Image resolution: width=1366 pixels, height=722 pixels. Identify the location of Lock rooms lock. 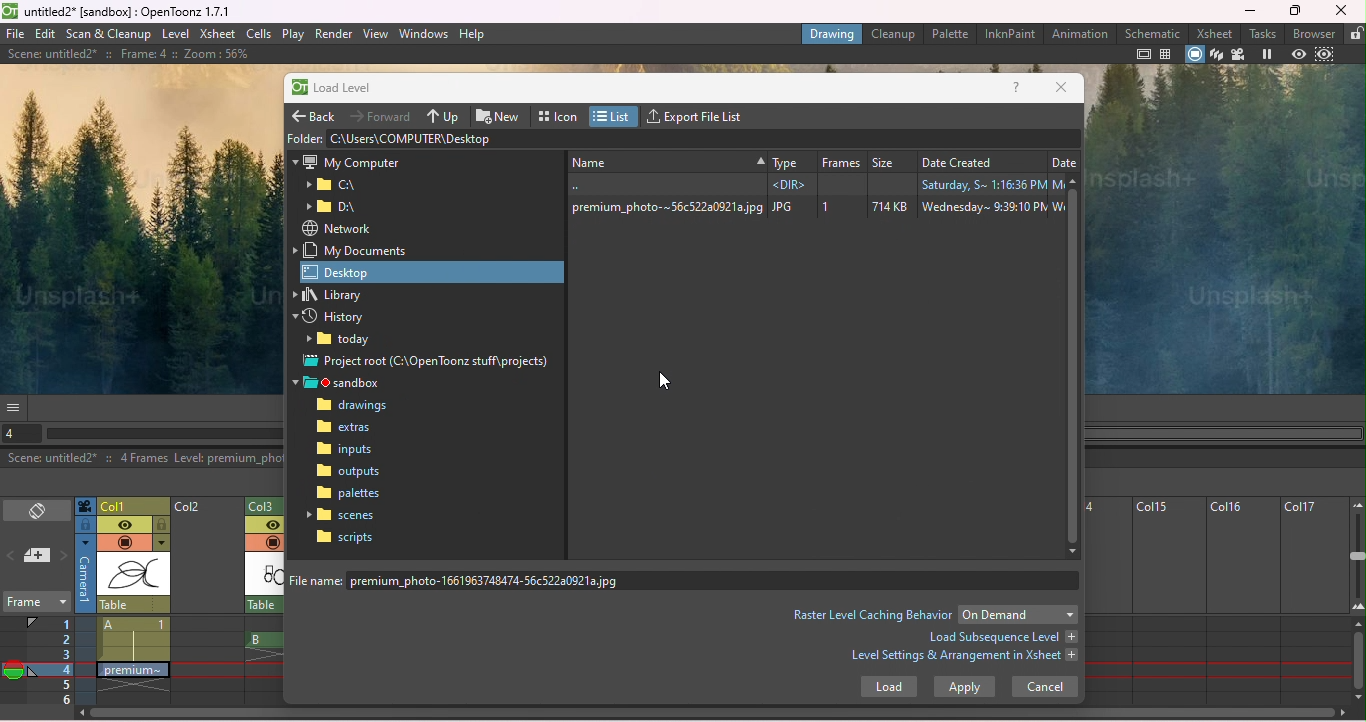
(1355, 33).